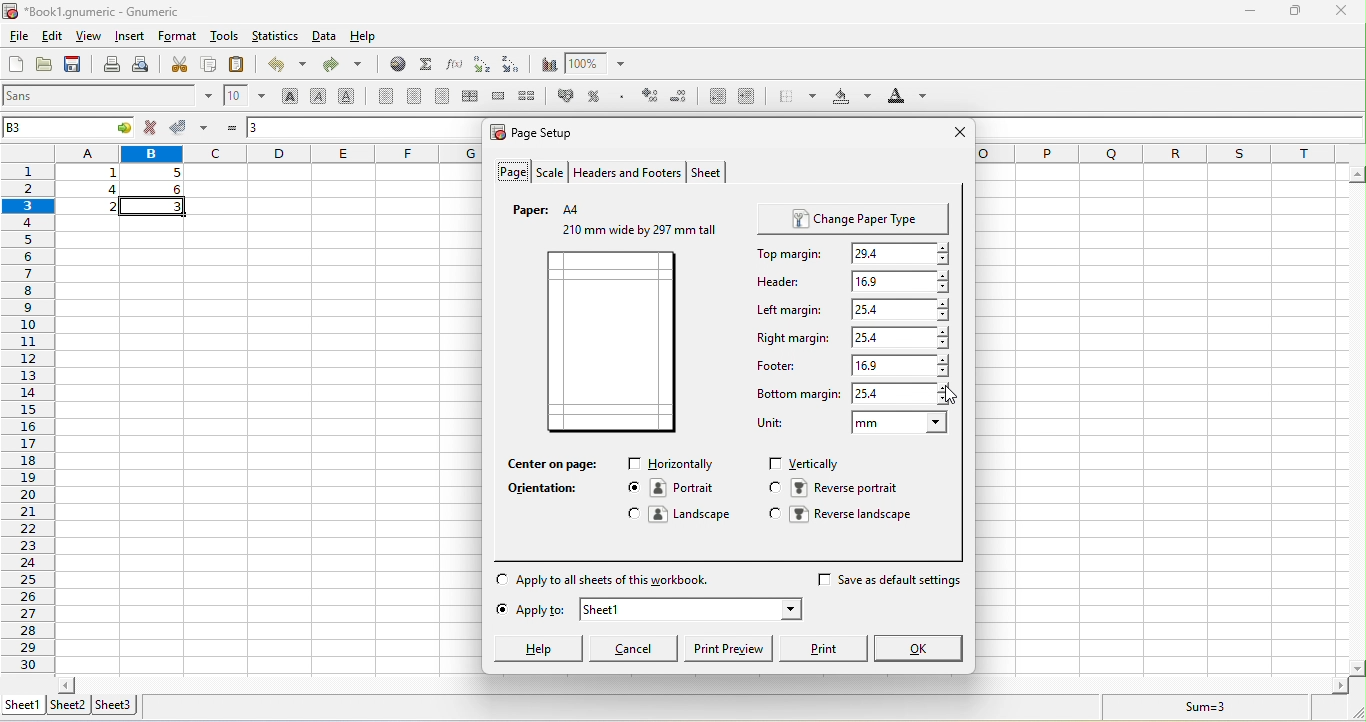  What do you see at coordinates (16, 36) in the screenshot?
I see `file` at bounding box center [16, 36].